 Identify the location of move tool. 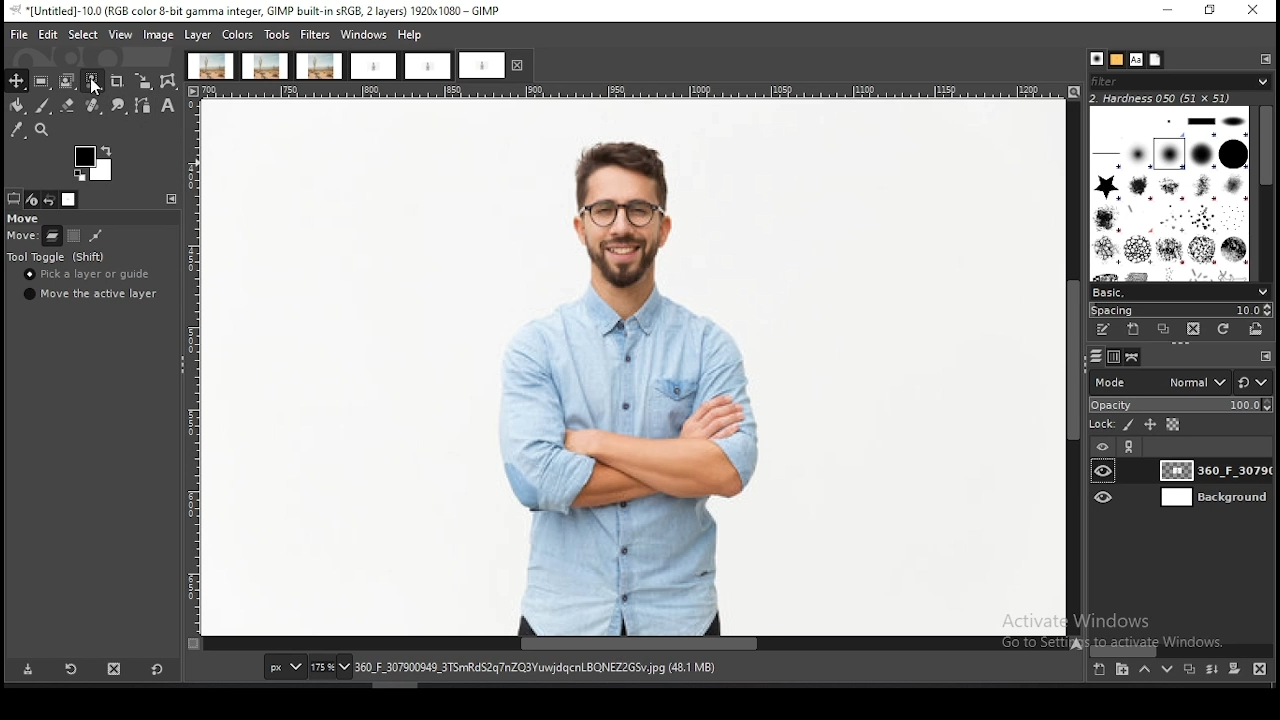
(16, 81).